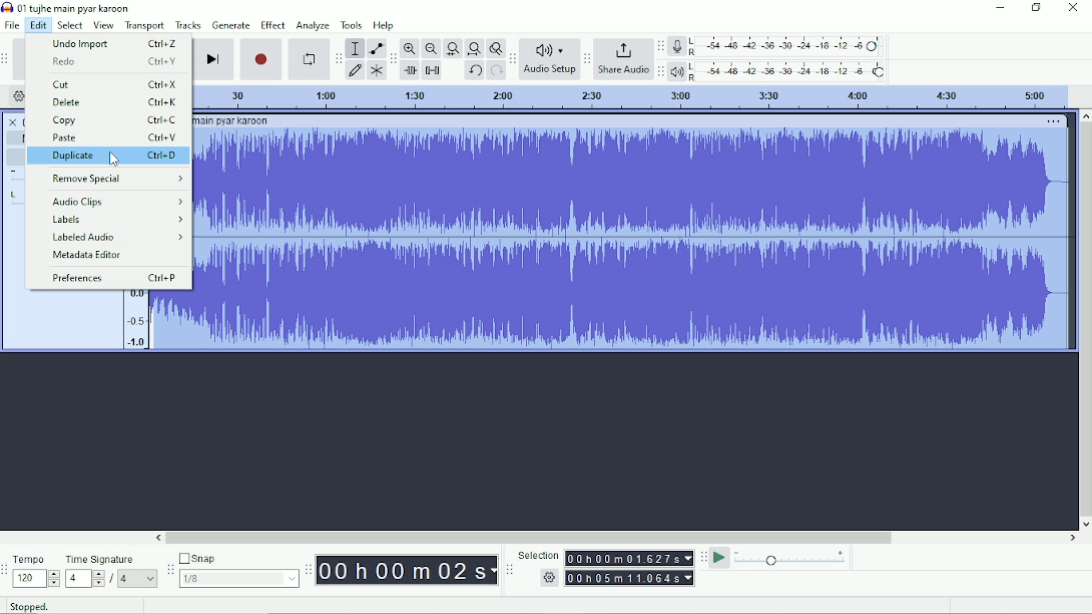  What do you see at coordinates (494, 48) in the screenshot?
I see `Zoom toggle` at bounding box center [494, 48].